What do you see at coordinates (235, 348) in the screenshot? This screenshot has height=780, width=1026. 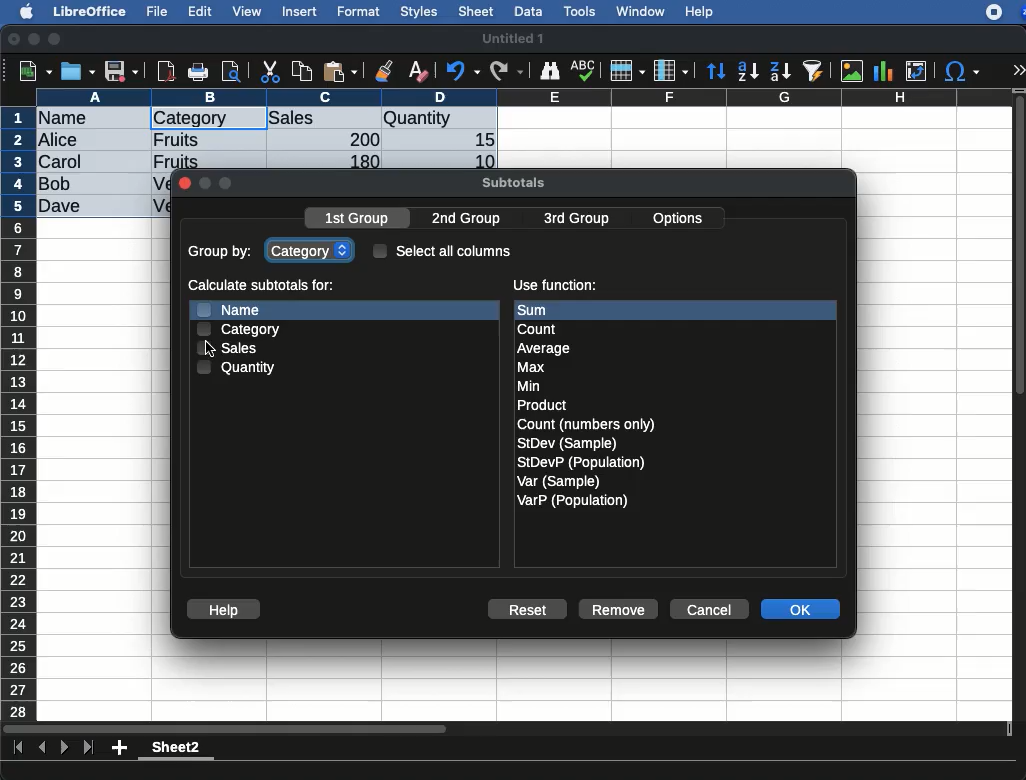 I see `sales` at bounding box center [235, 348].